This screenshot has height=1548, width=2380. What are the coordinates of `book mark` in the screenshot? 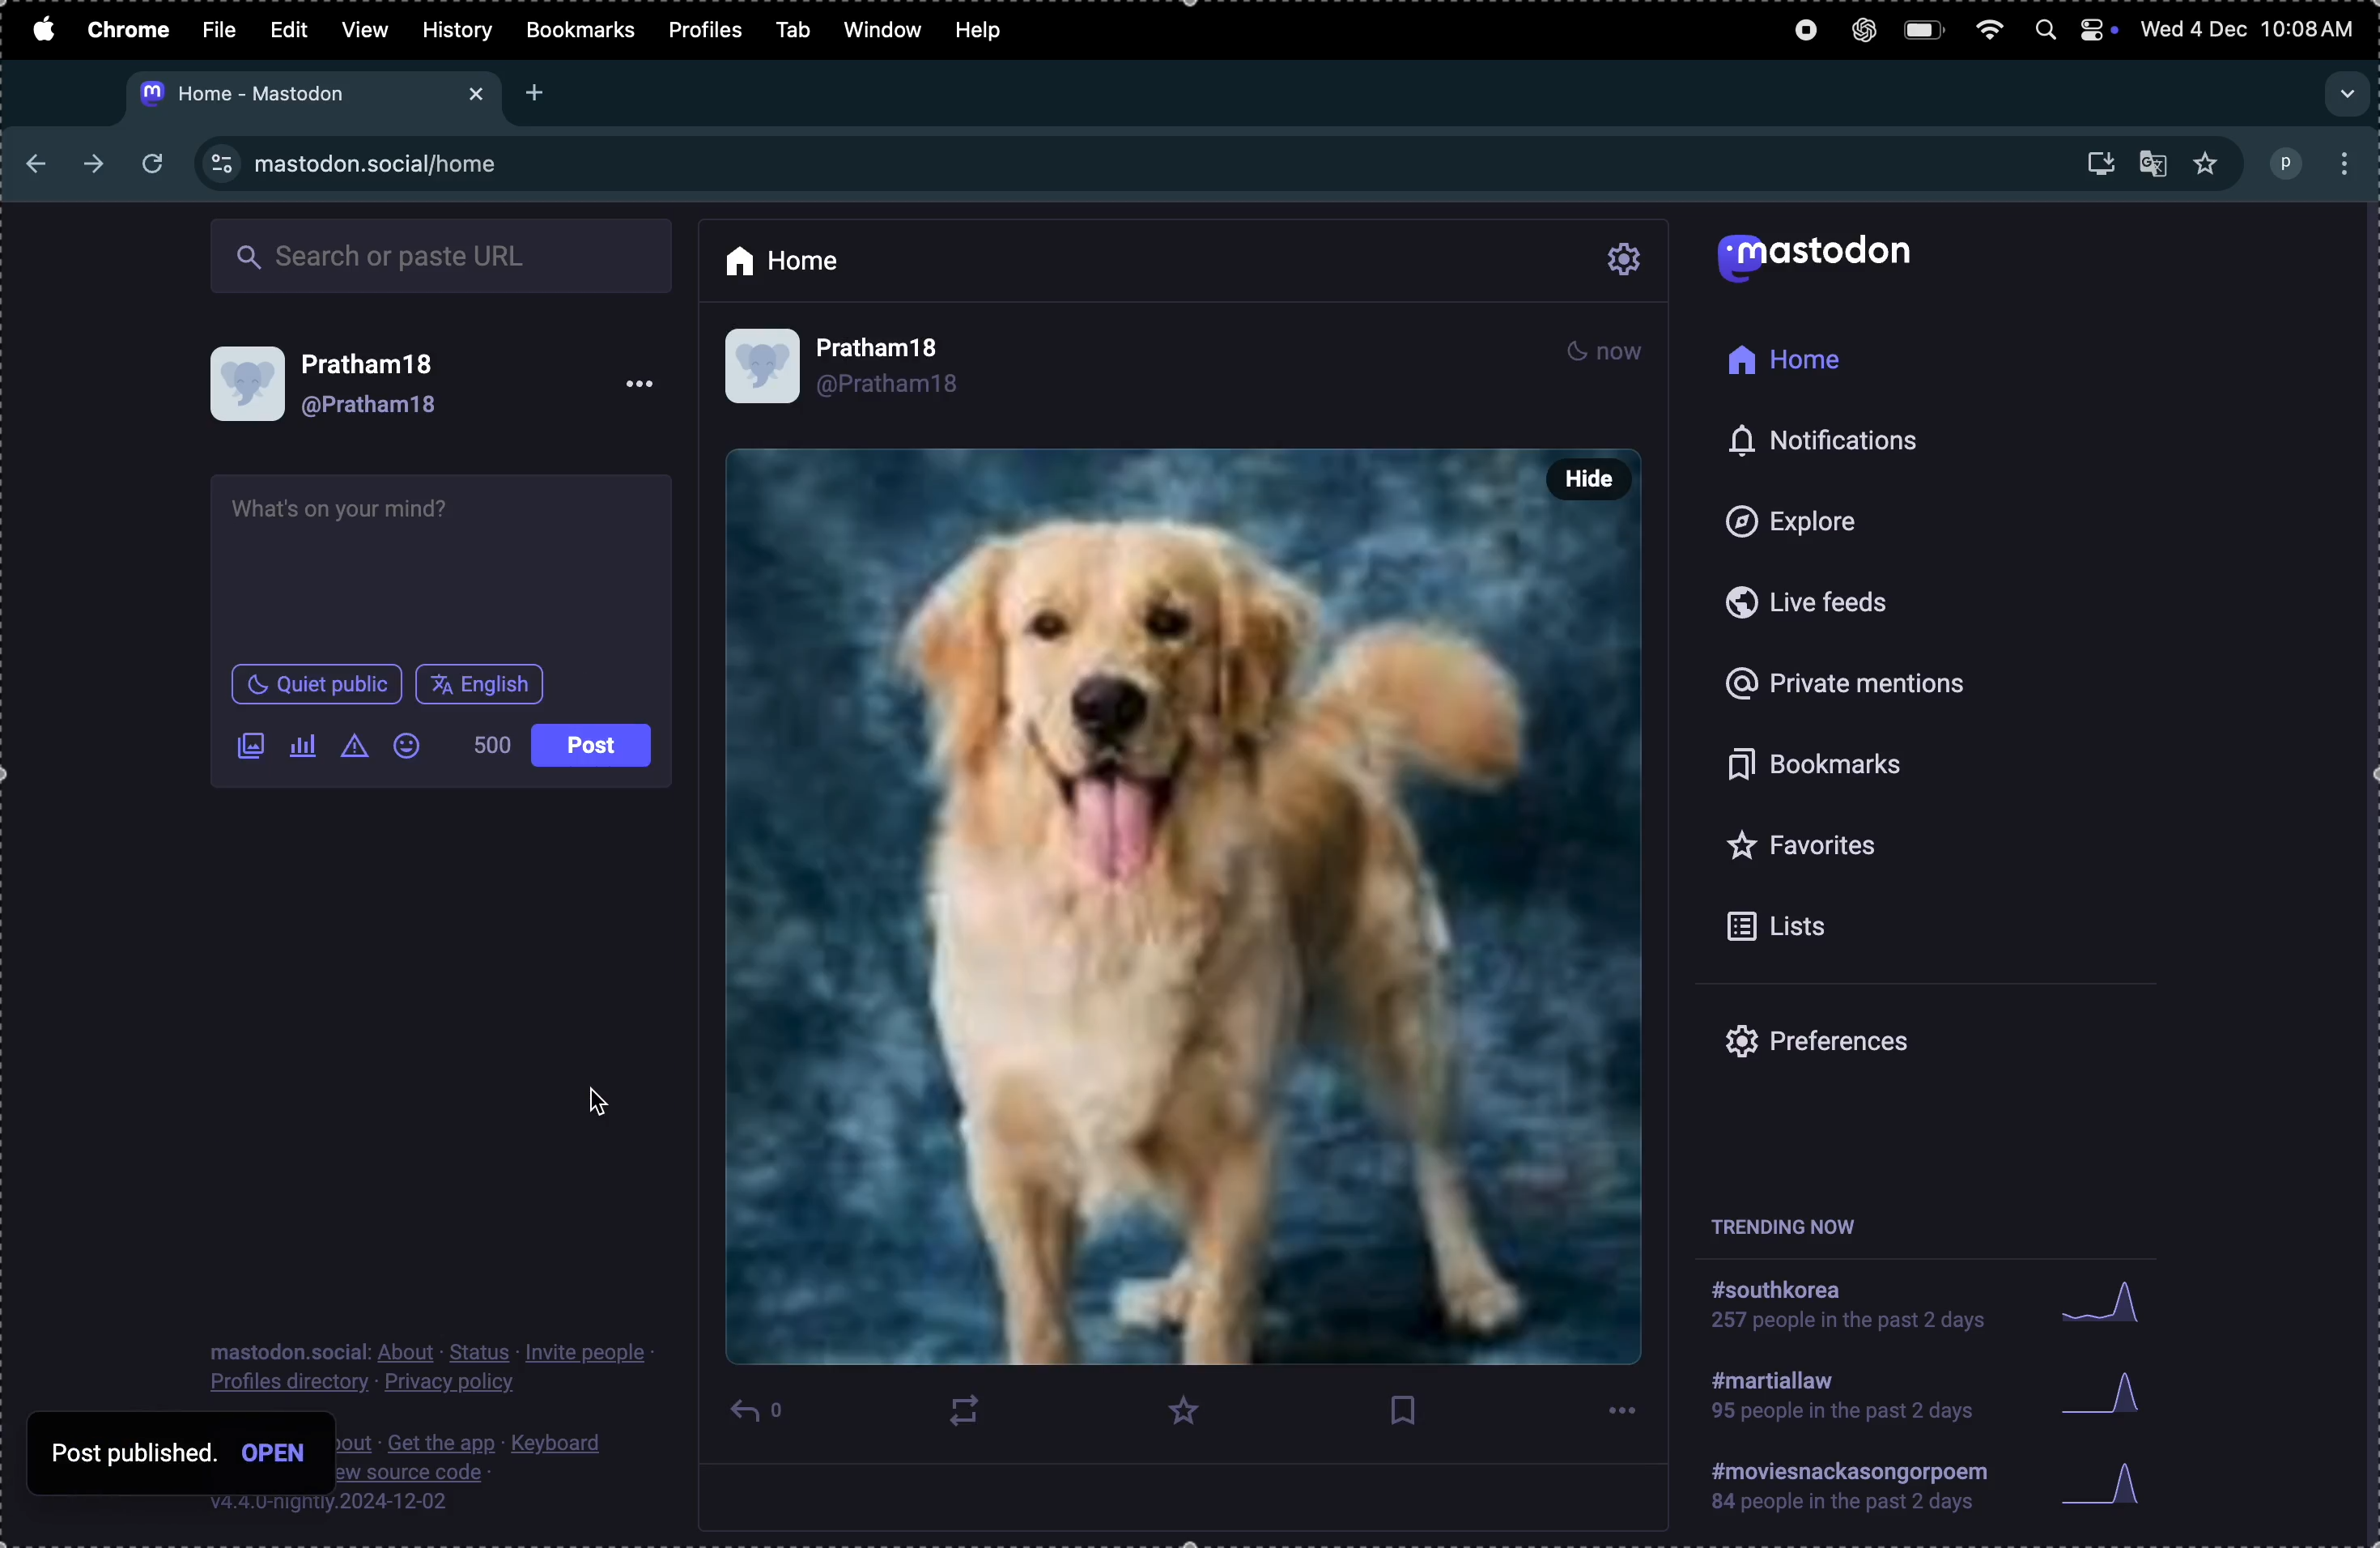 It's located at (1408, 1411).